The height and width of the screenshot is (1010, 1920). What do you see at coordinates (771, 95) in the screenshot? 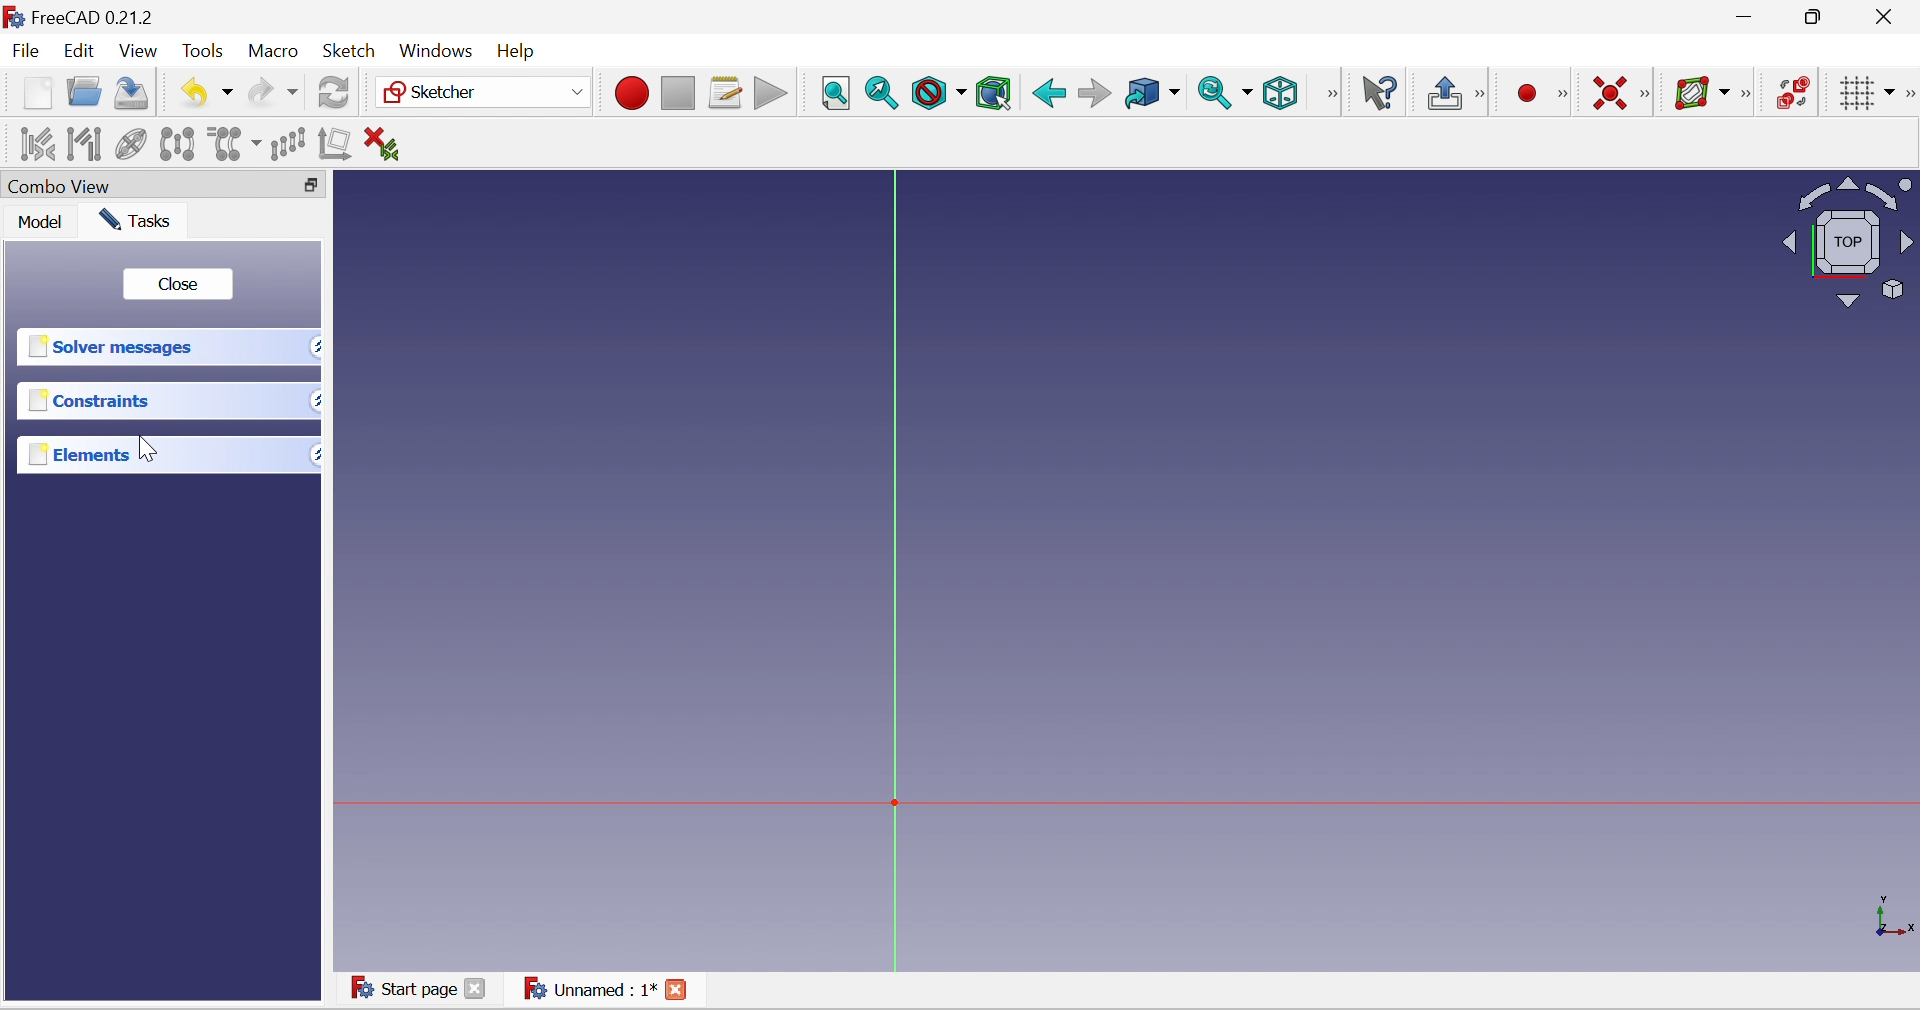
I see `Execute macro` at bounding box center [771, 95].